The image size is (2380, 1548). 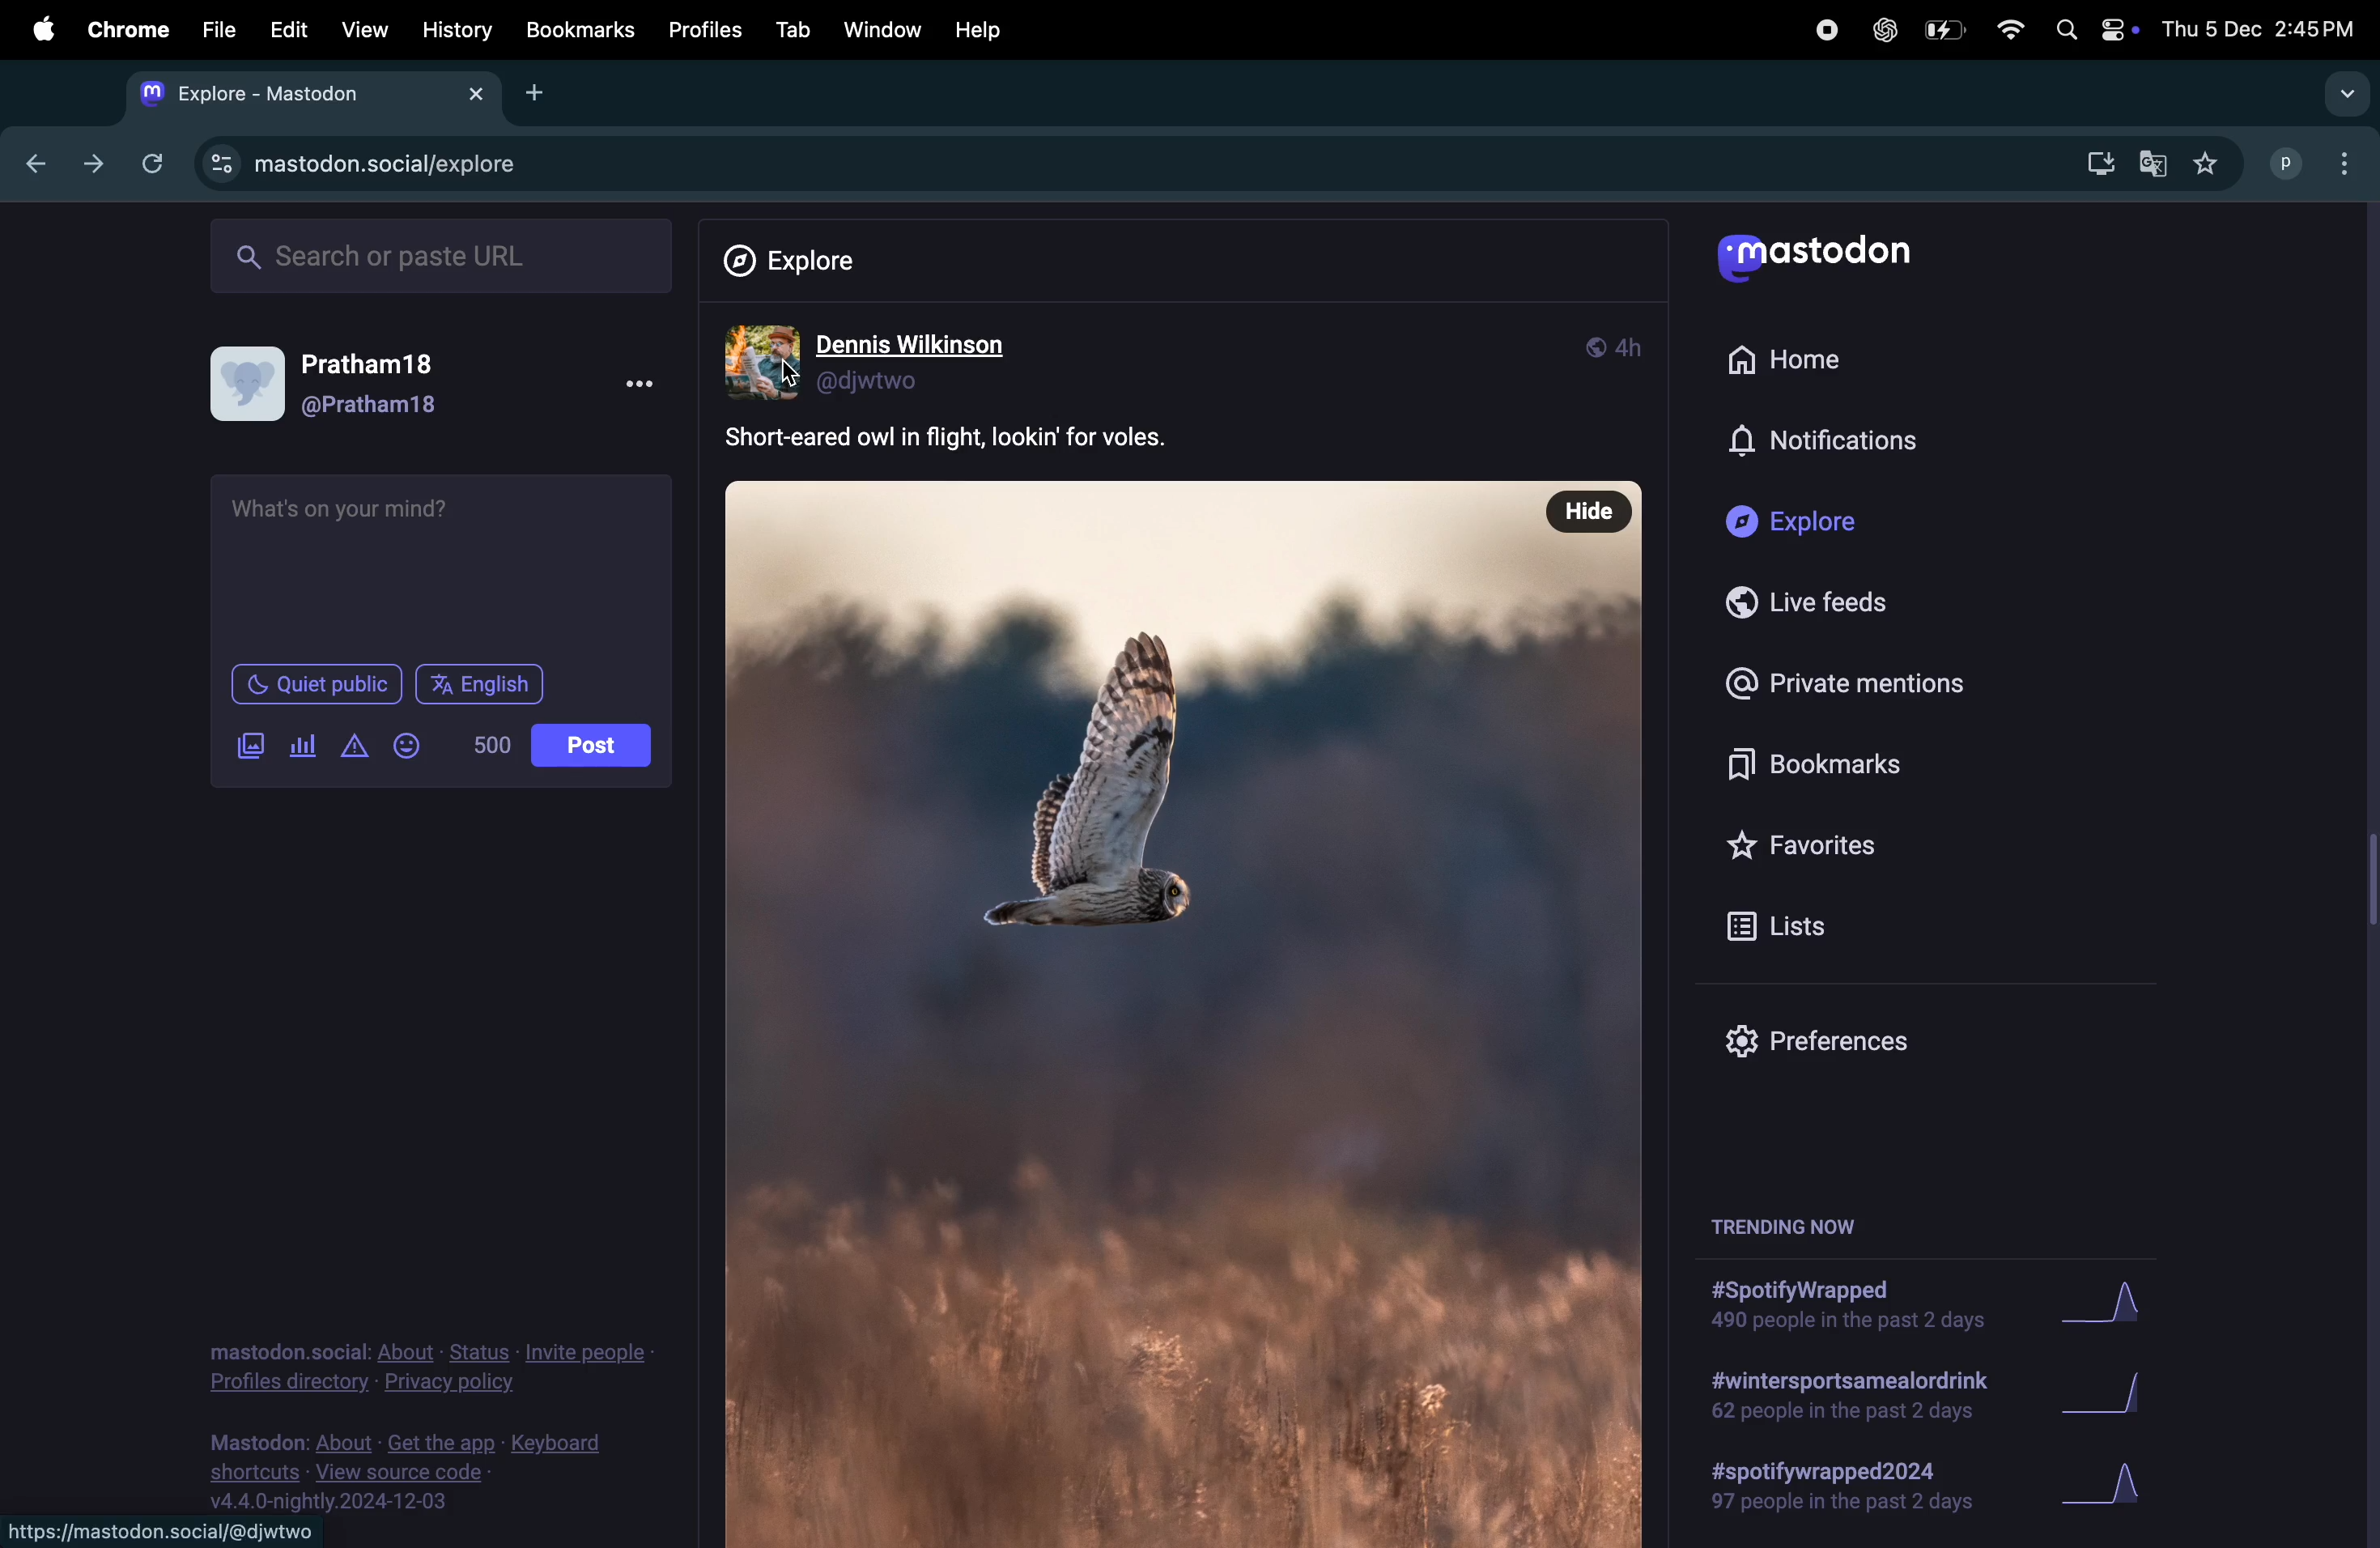 I want to click on post, so click(x=590, y=745).